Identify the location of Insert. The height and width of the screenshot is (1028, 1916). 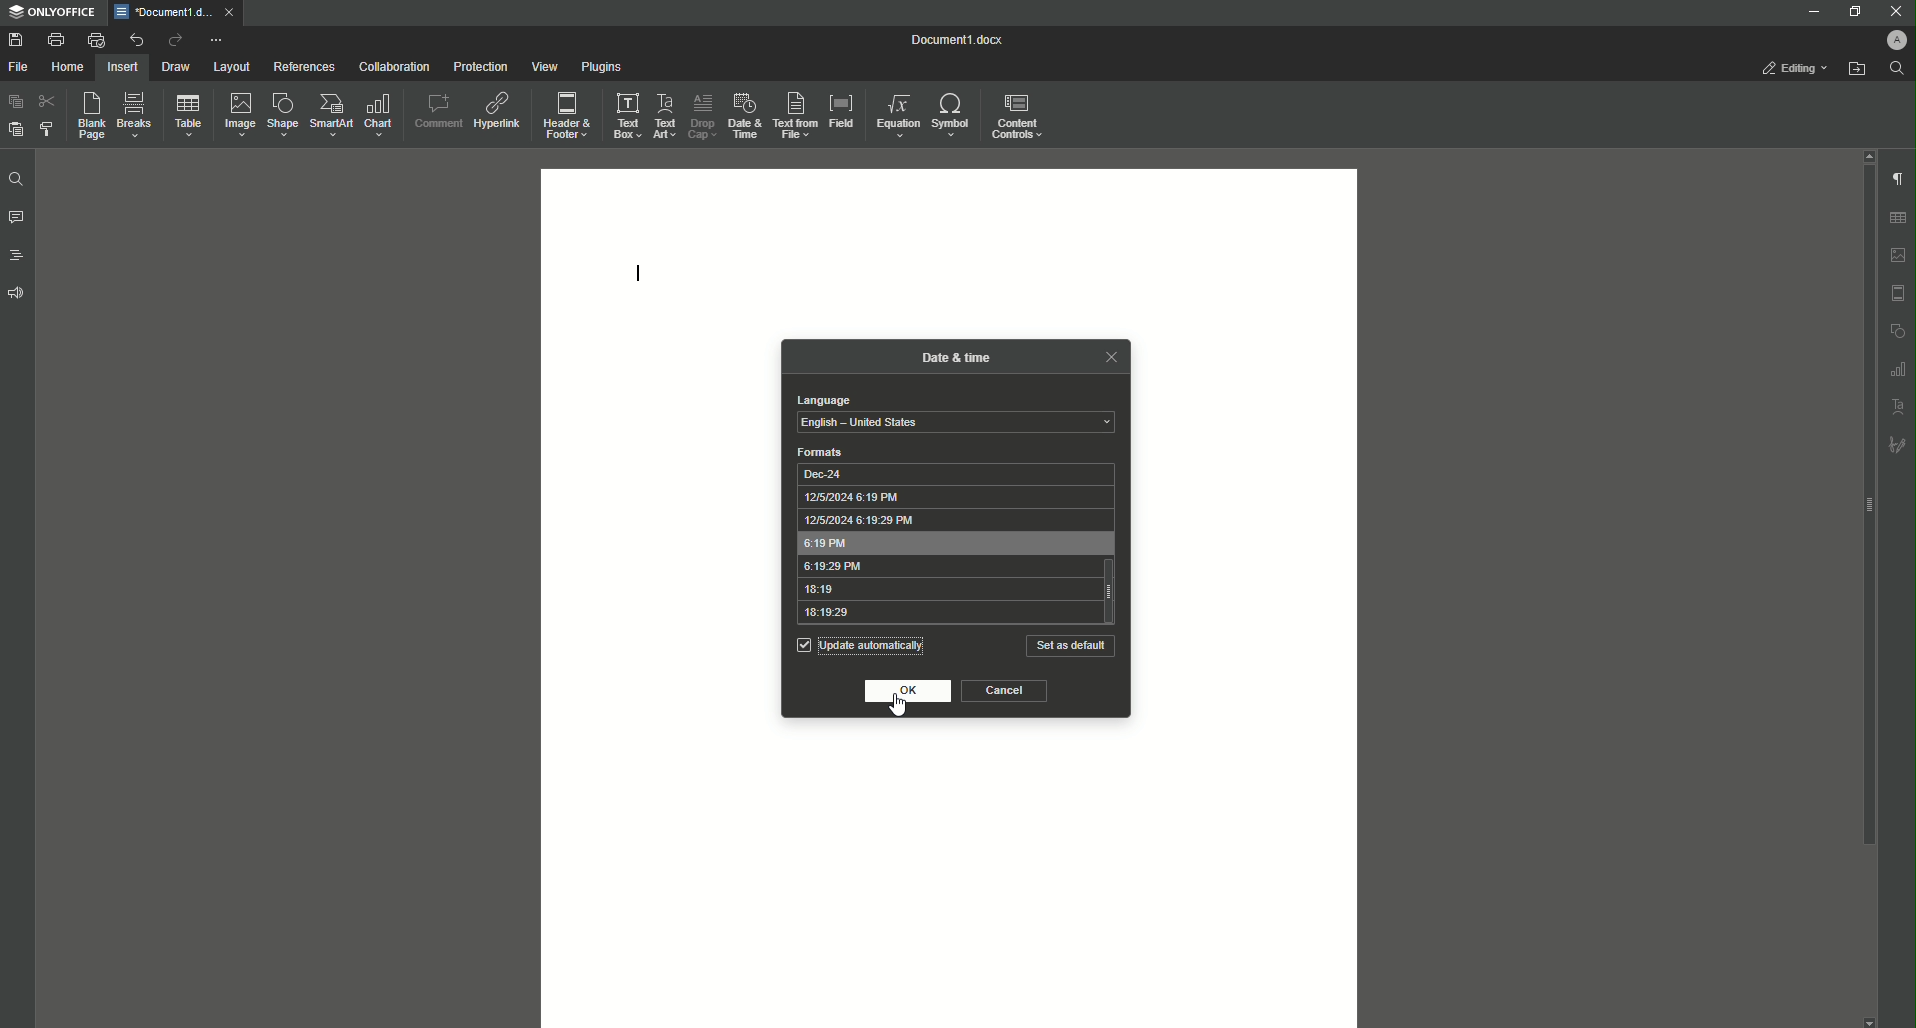
(123, 66).